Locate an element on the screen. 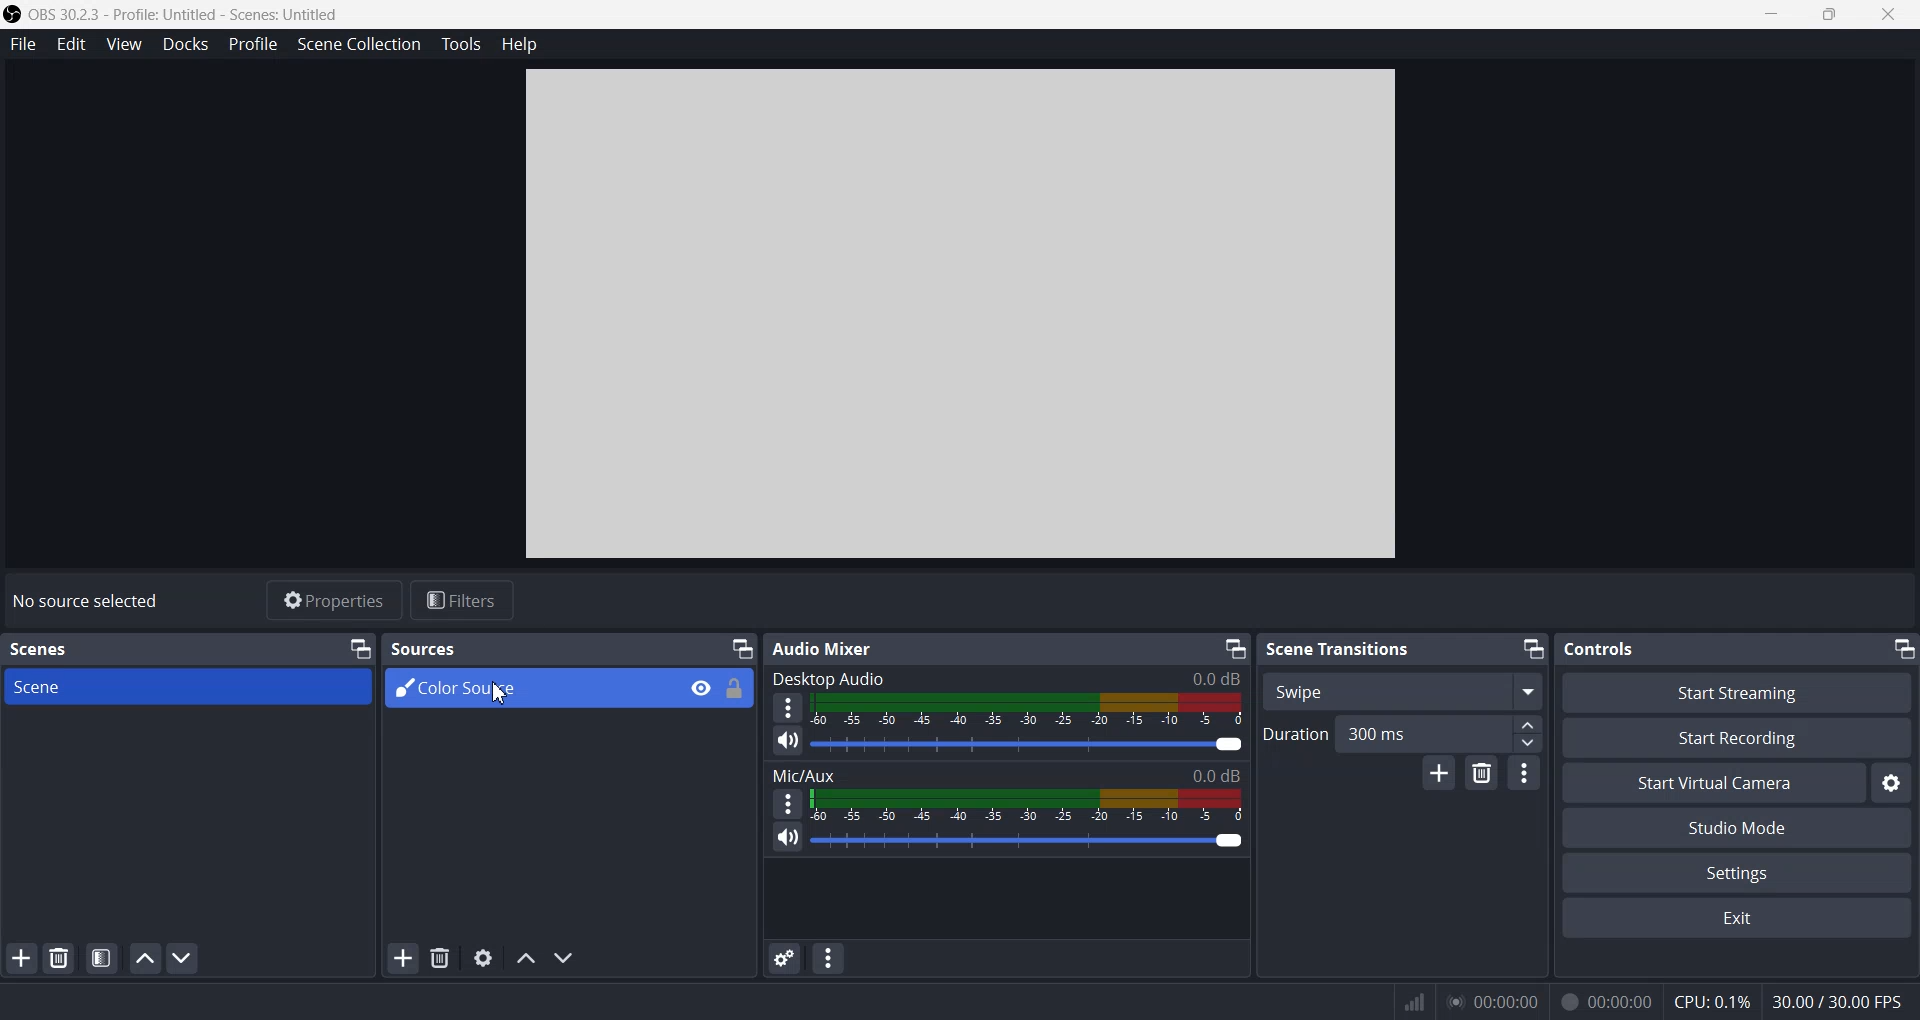 The image size is (1920, 1020). Settings is located at coordinates (1738, 872).